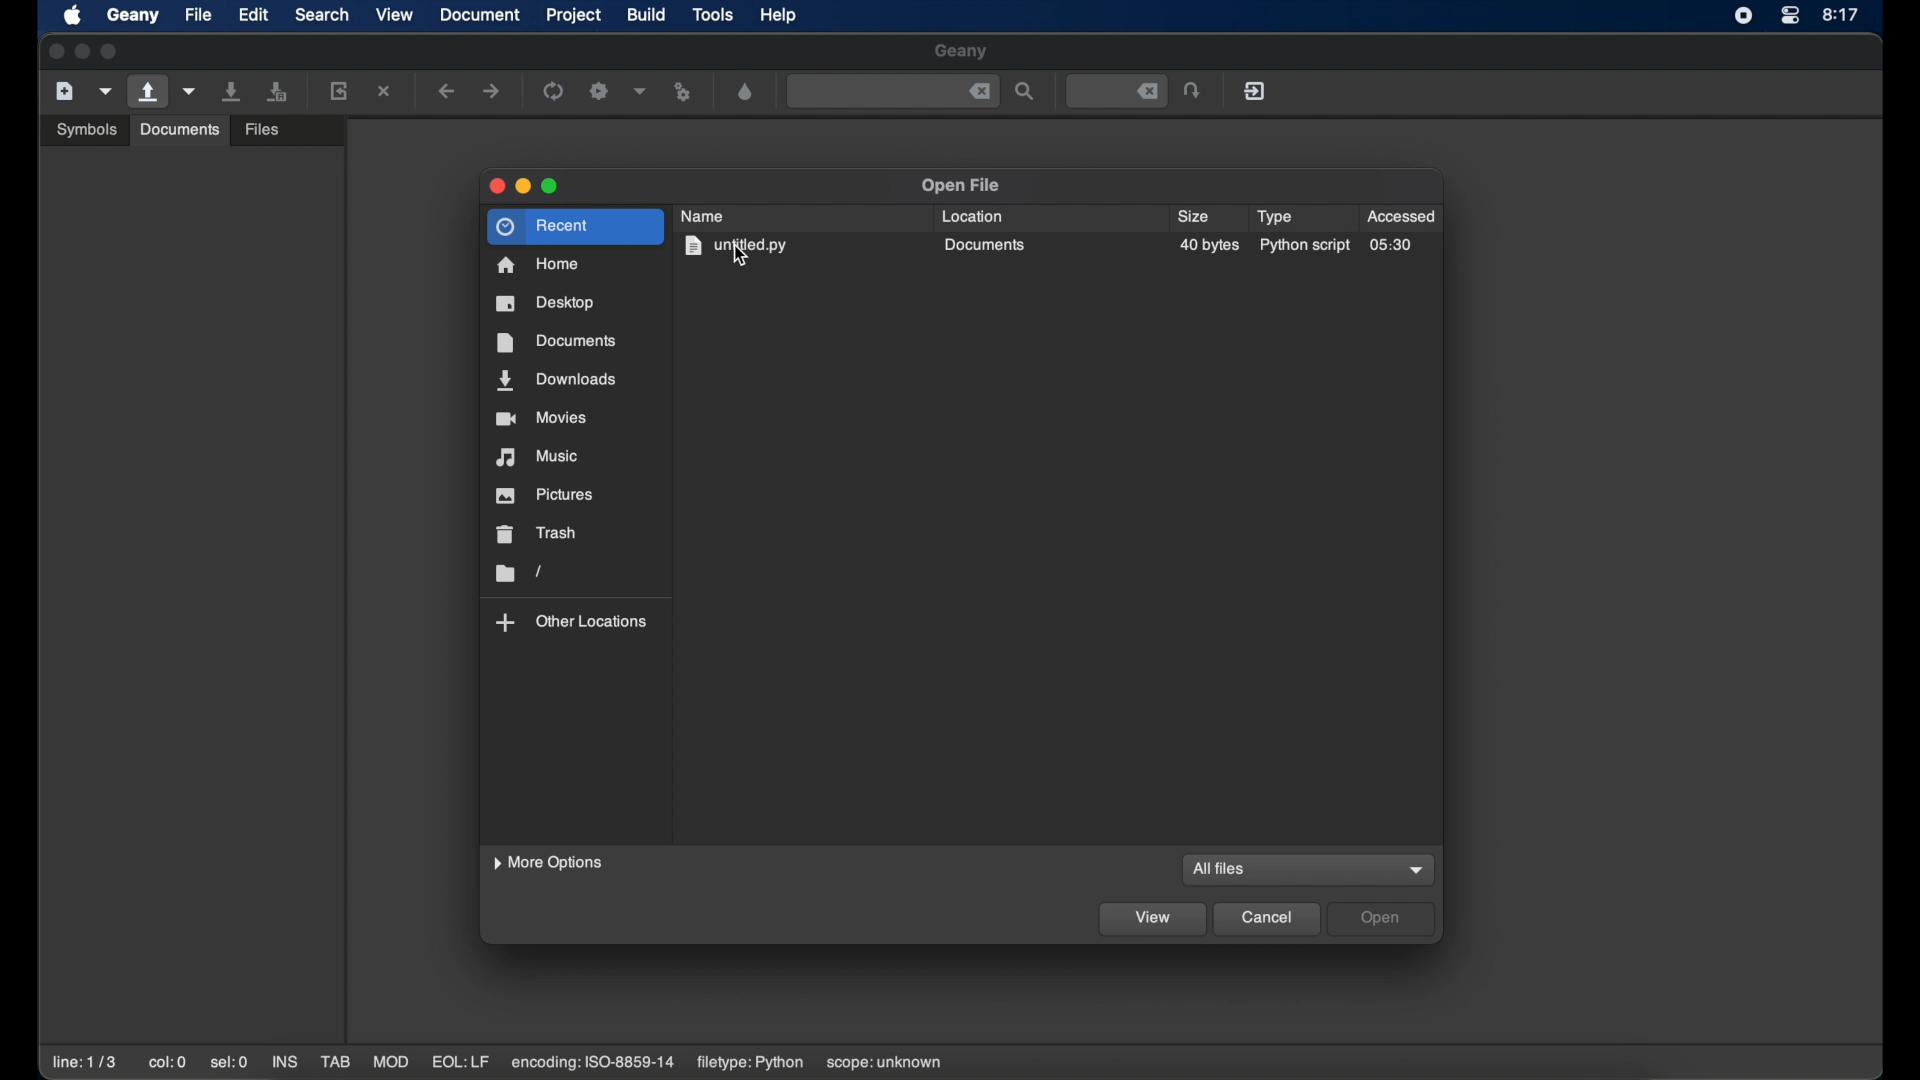 The image size is (1920, 1080). Describe the element at coordinates (1255, 90) in the screenshot. I see `quit geany` at that location.